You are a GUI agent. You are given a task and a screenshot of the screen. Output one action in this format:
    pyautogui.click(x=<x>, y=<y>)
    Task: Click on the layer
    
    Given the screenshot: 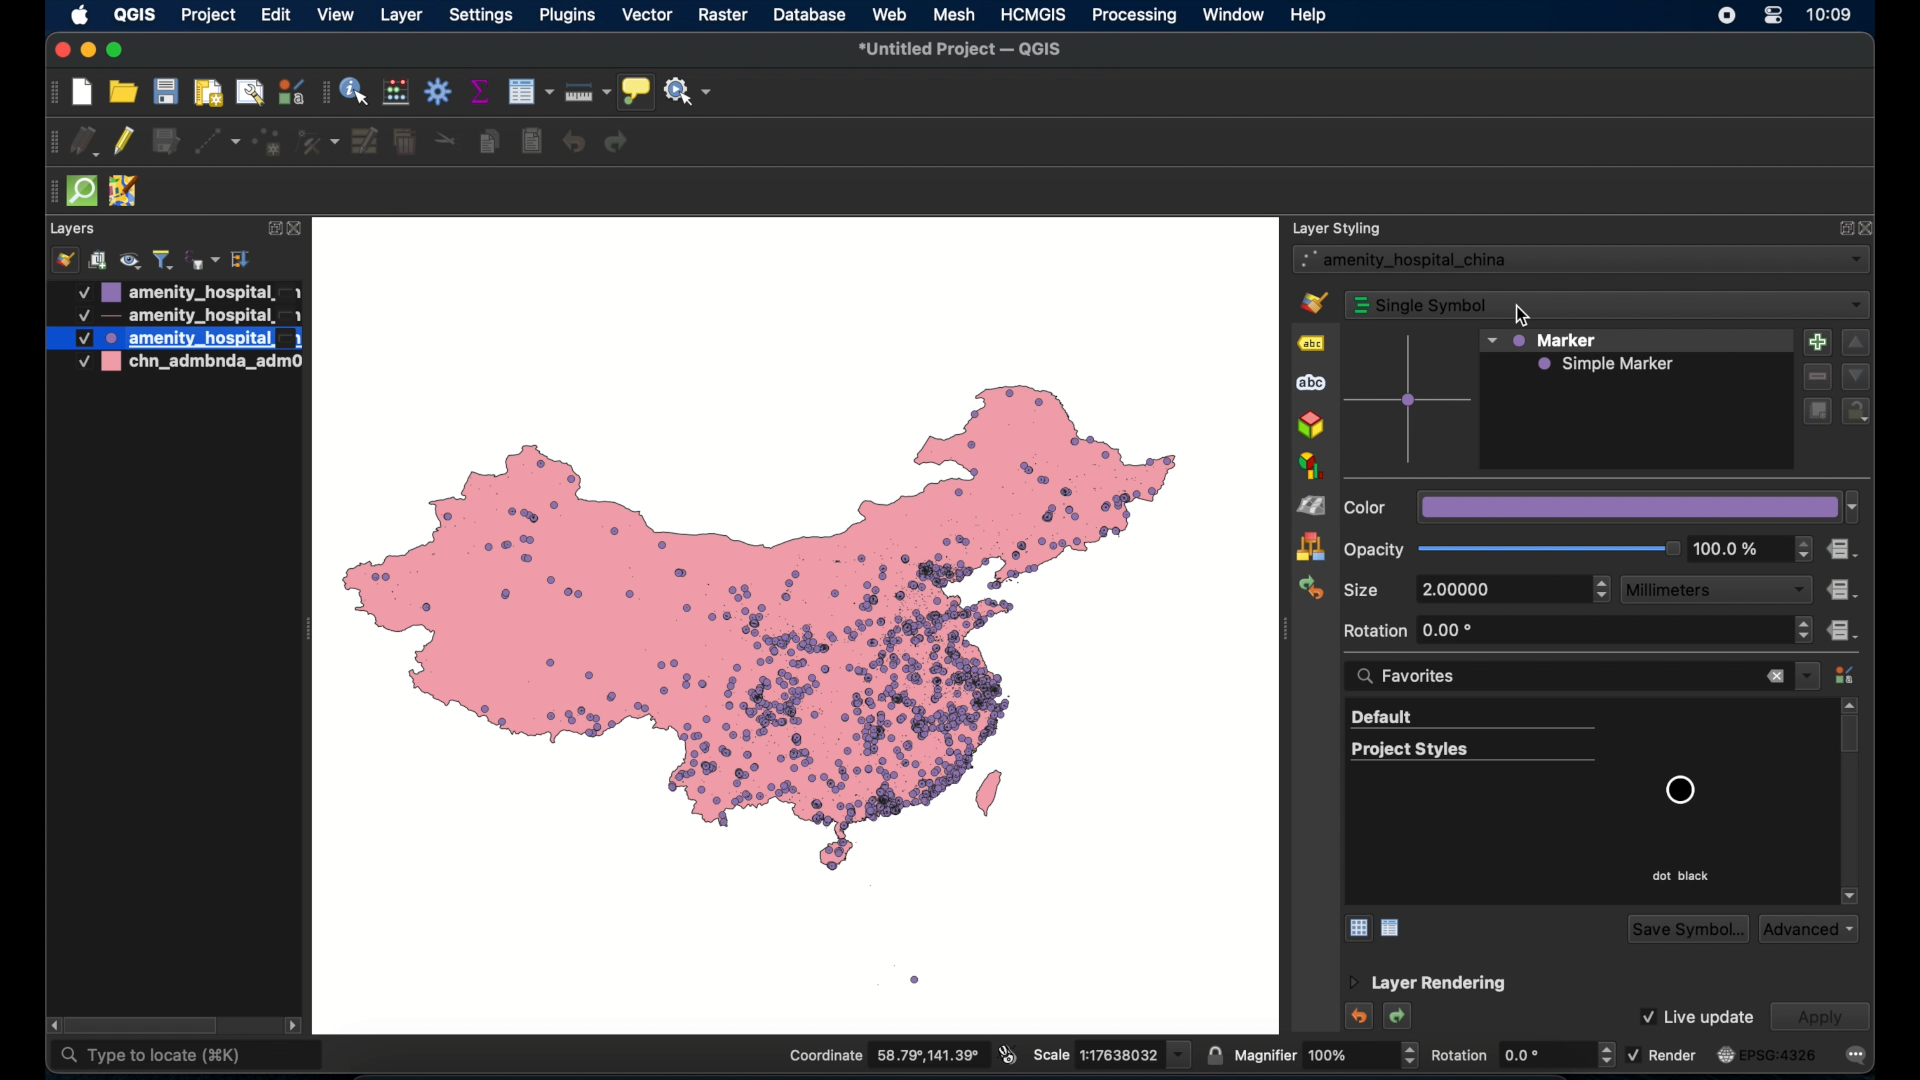 What is the action you would take?
    pyautogui.click(x=399, y=15)
    